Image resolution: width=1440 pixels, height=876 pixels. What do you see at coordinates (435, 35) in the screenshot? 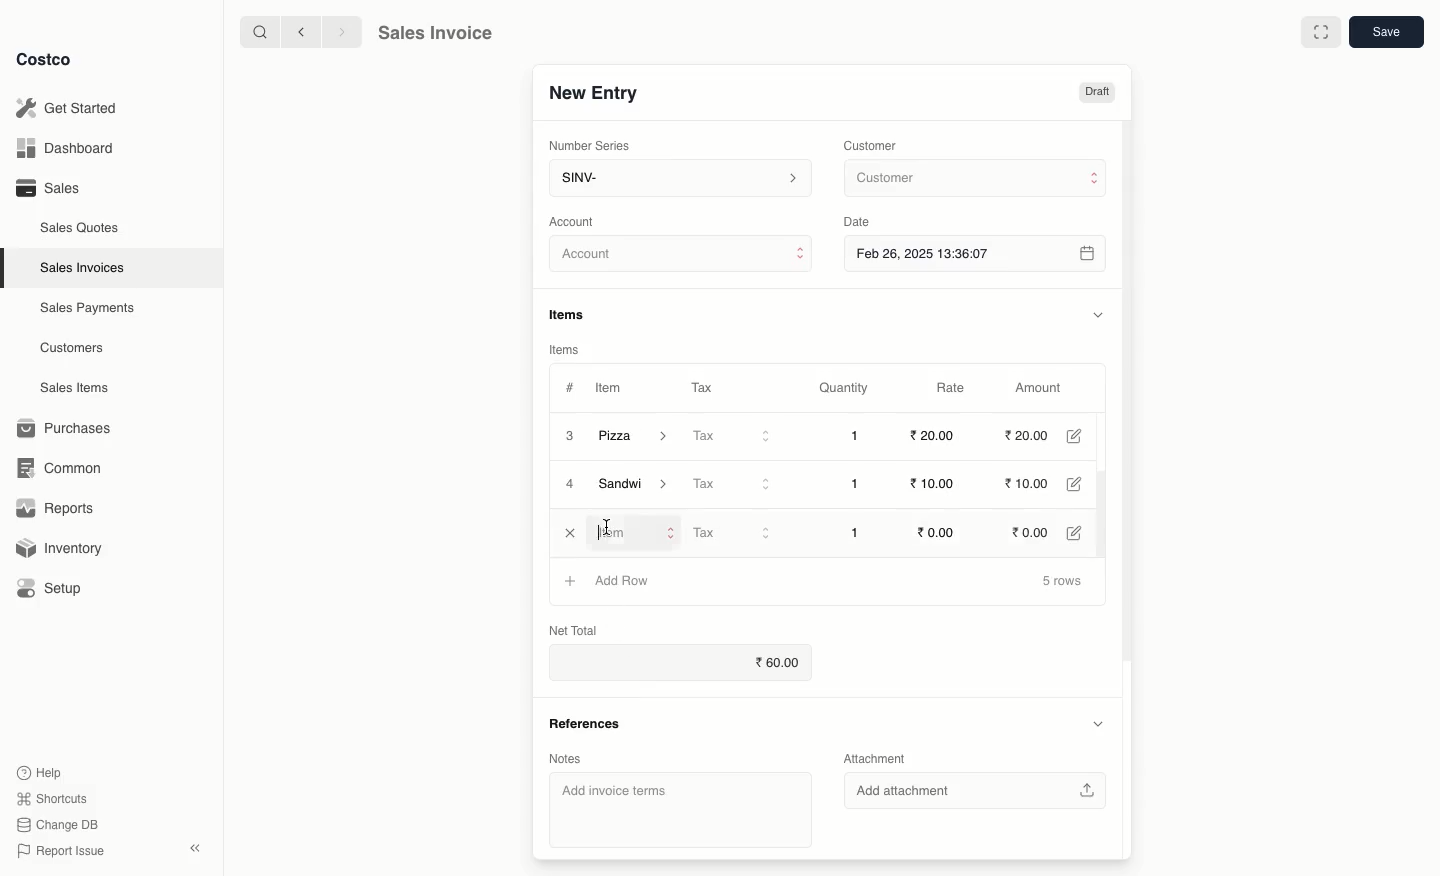
I see `Sales Invoice` at bounding box center [435, 35].